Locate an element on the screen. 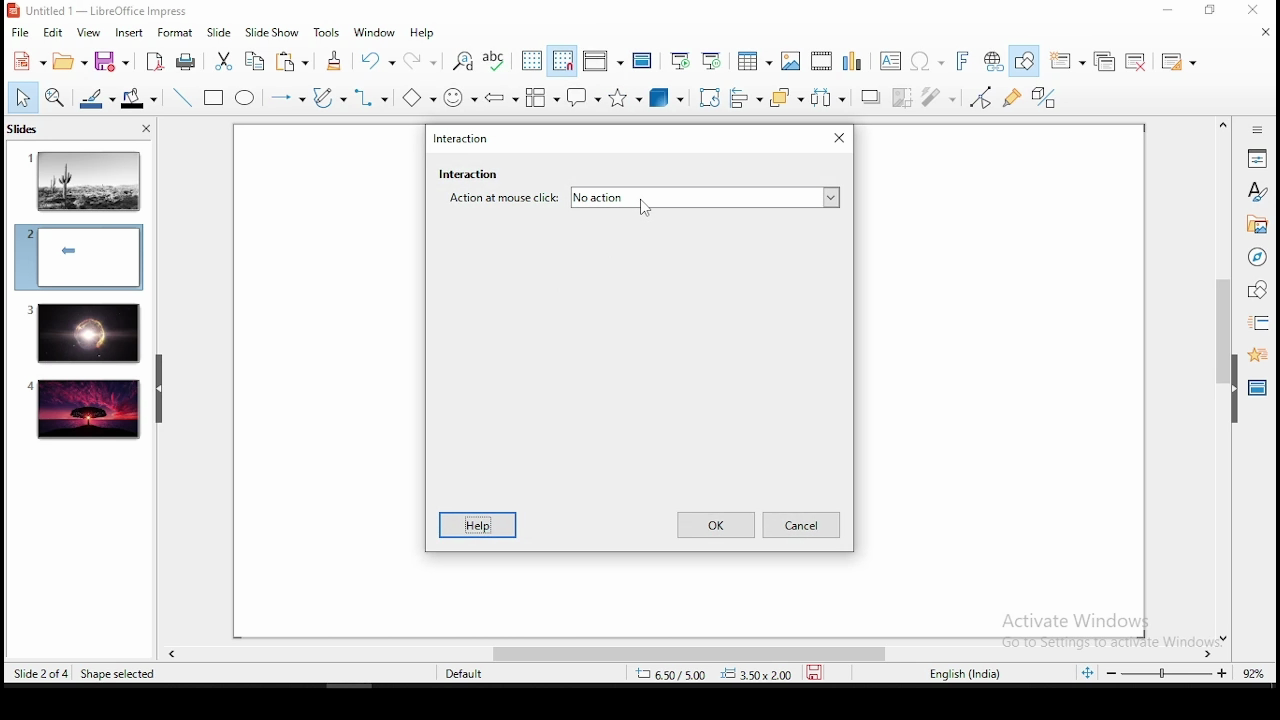 This screenshot has width=1280, height=720. block arrows is located at coordinates (501, 98).